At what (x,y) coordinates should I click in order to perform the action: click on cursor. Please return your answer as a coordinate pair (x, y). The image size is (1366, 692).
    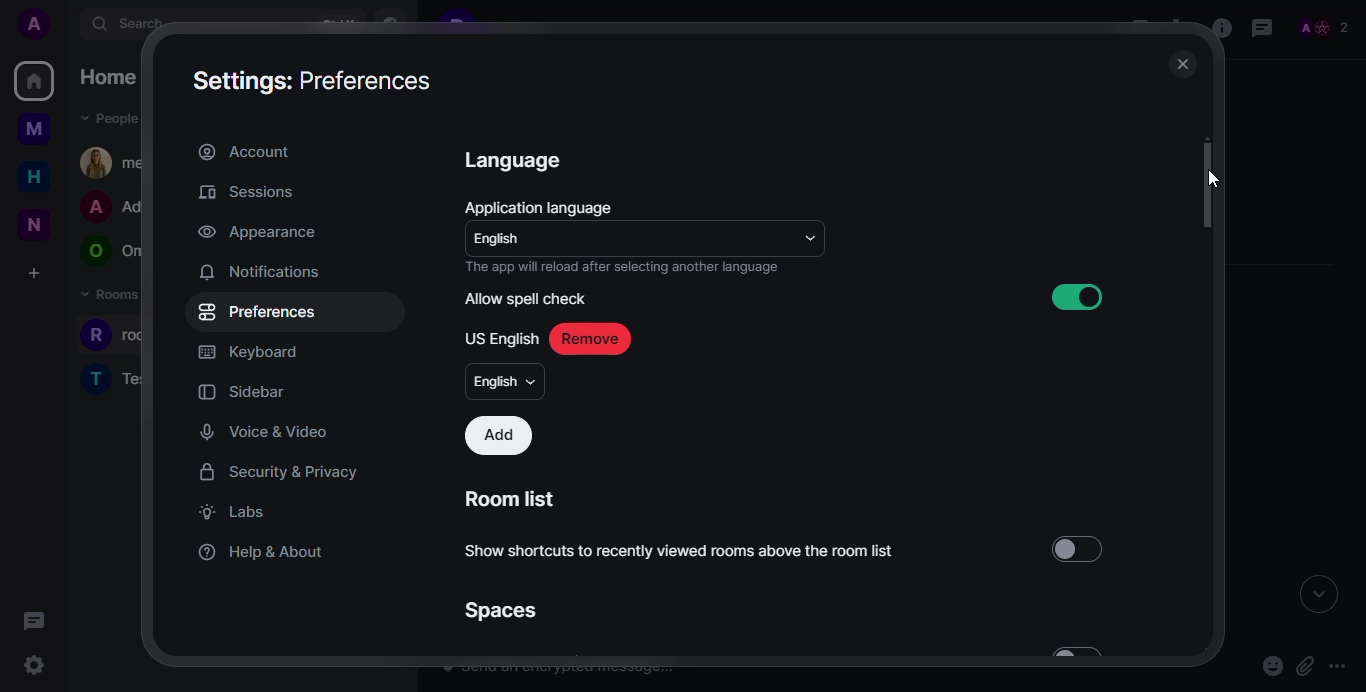
    Looking at the image, I should click on (1213, 180).